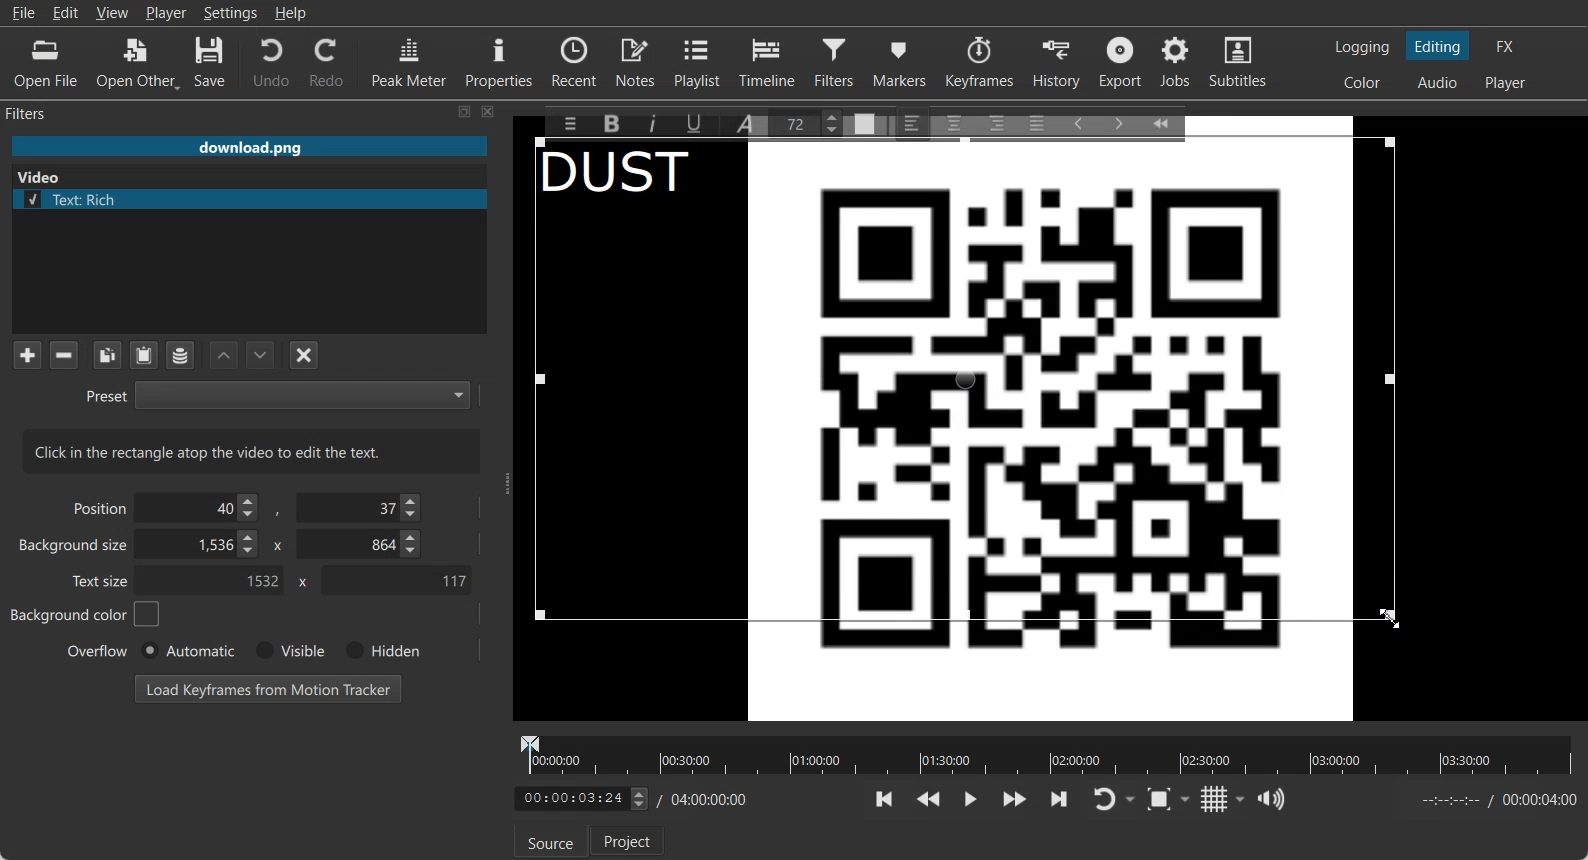  What do you see at coordinates (96, 507) in the screenshot?
I see `Position` at bounding box center [96, 507].